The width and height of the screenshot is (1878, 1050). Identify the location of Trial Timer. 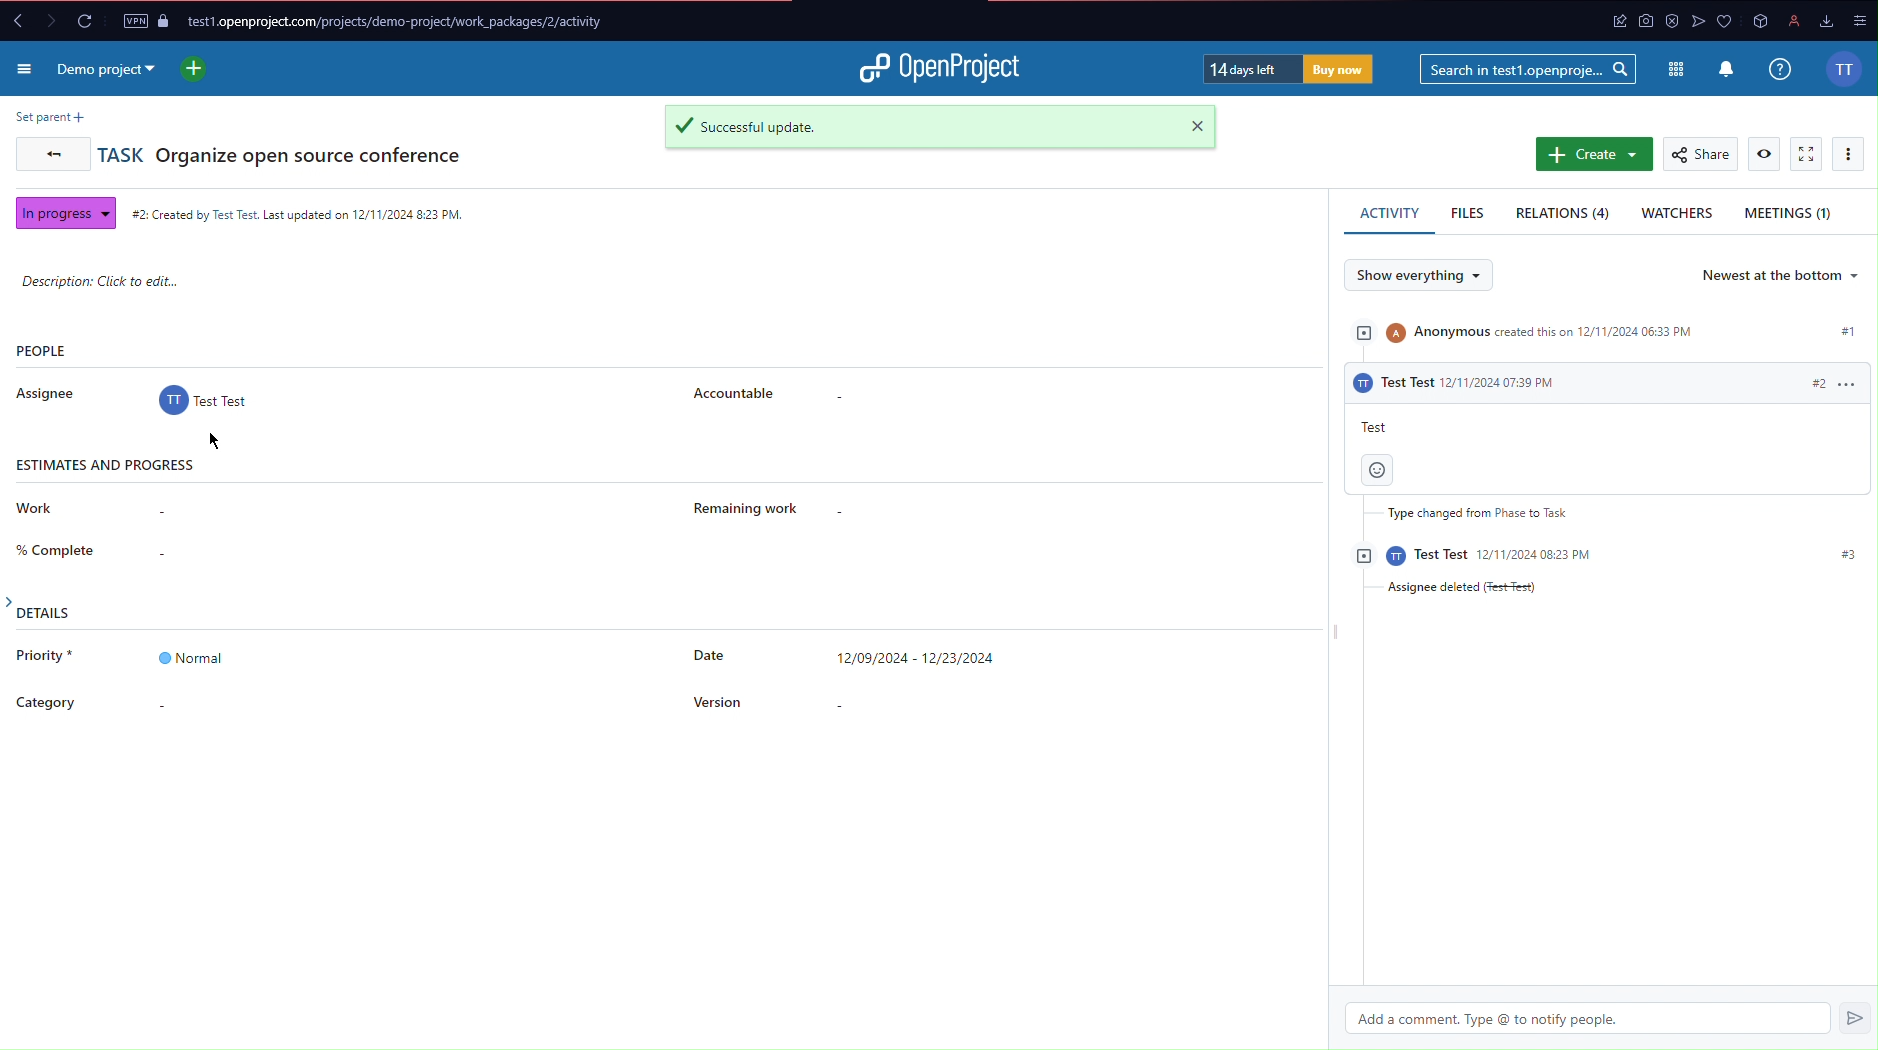
(1289, 67).